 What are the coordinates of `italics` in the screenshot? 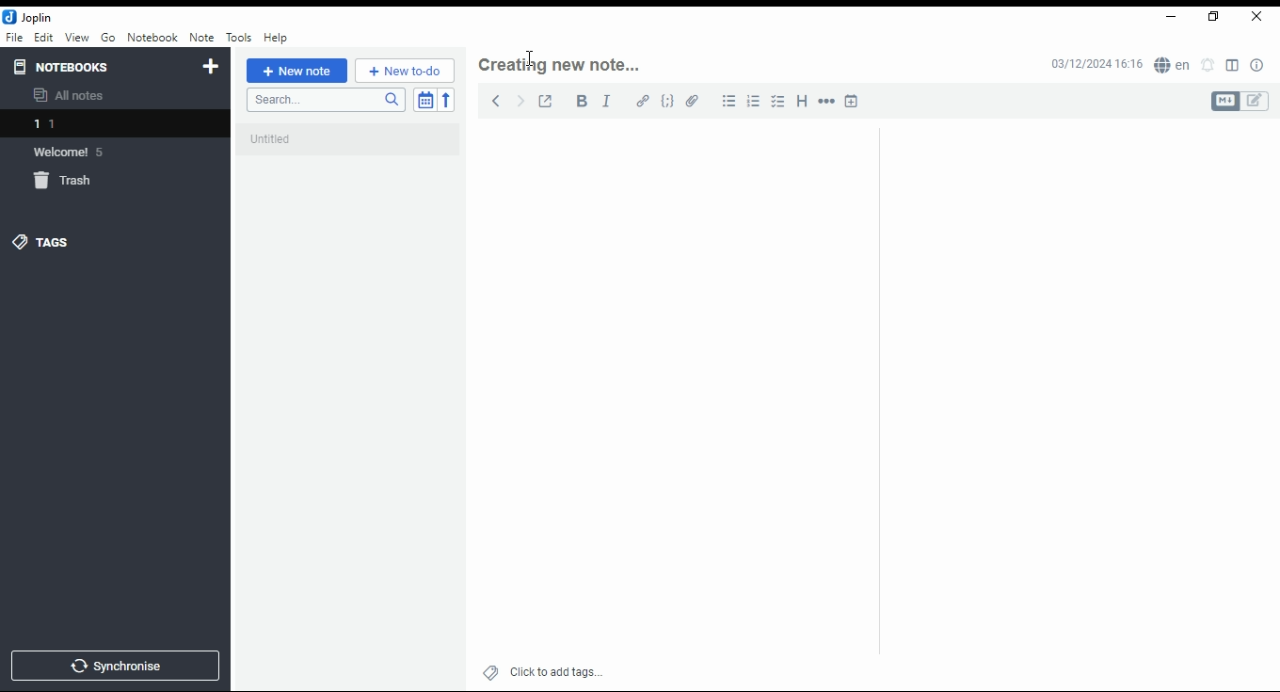 It's located at (606, 100).